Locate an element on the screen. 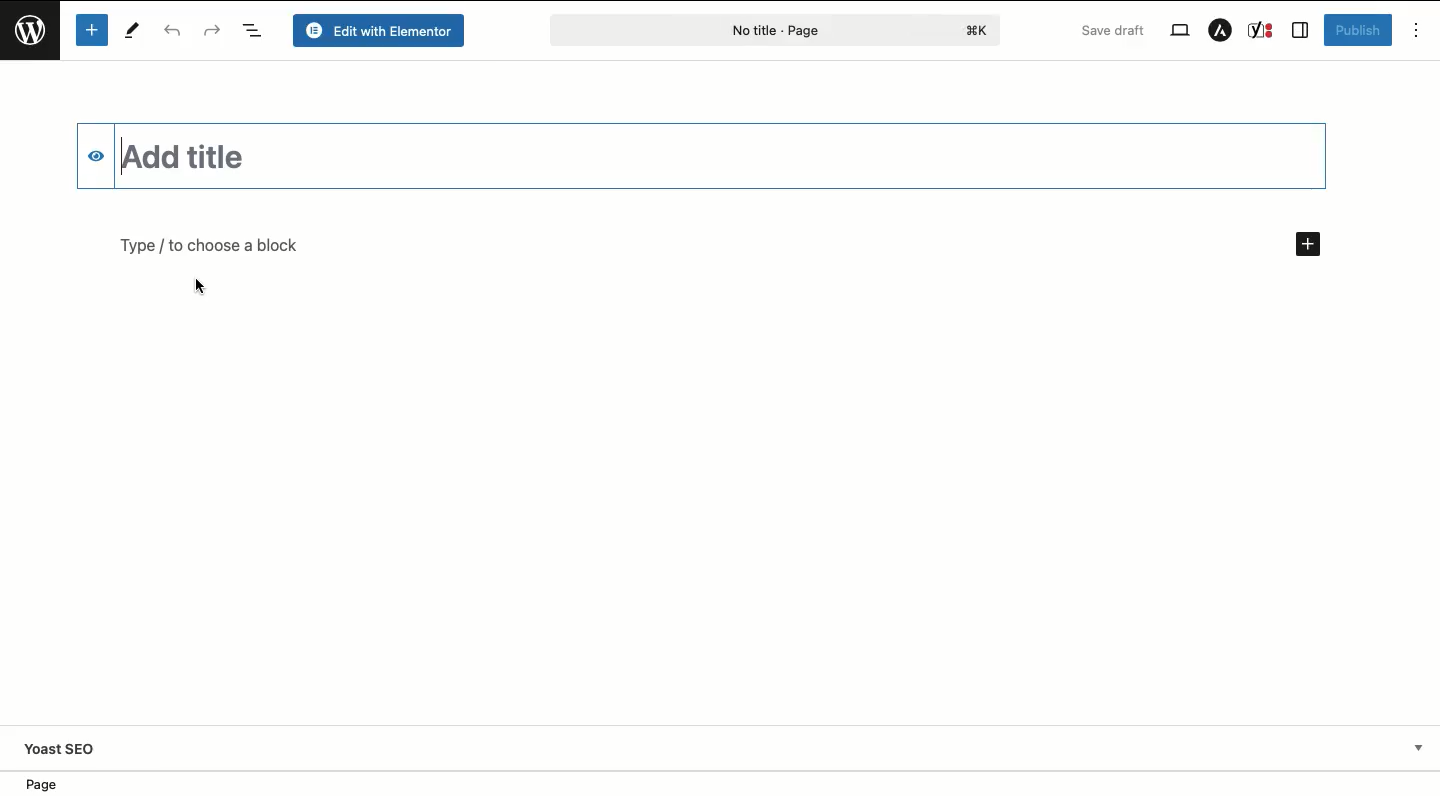 Image resolution: width=1440 pixels, height=796 pixels. Location is located at coordinates (727, 783).